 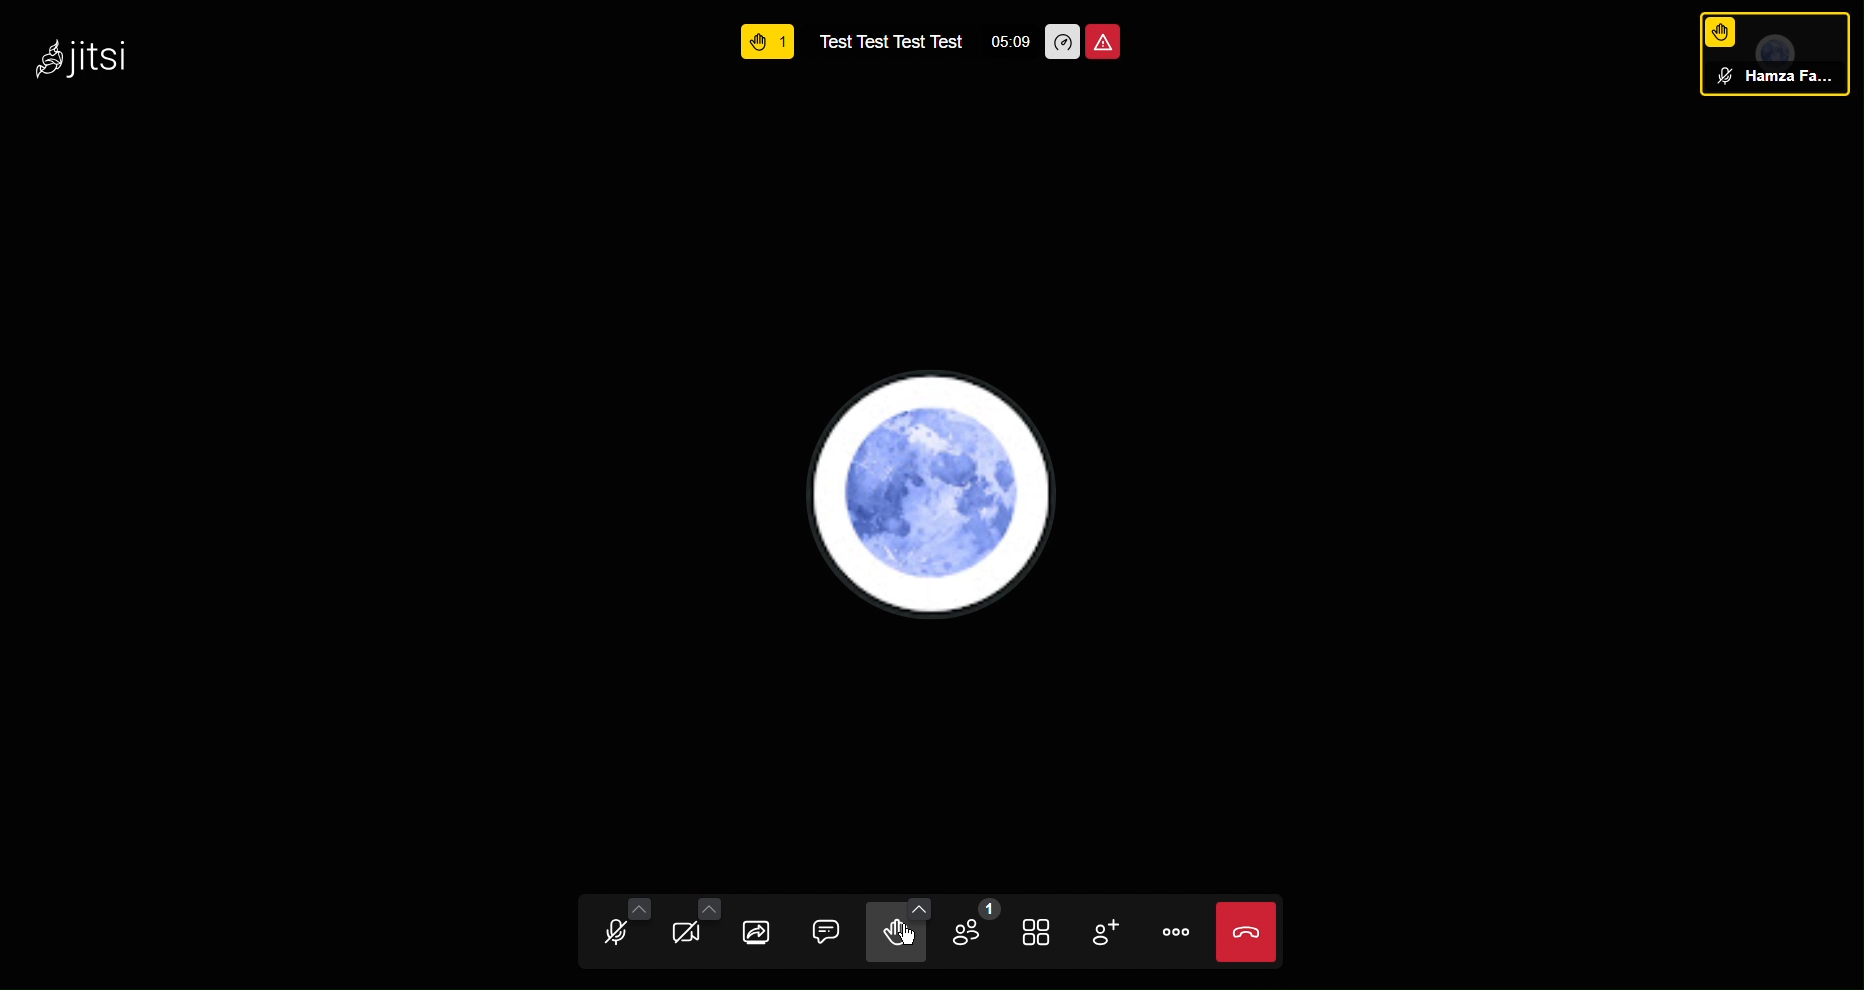 What do you see at coordinates (1113, 930) in the screenshot?
I see `Add Member` at bounding box center [1113, 930].